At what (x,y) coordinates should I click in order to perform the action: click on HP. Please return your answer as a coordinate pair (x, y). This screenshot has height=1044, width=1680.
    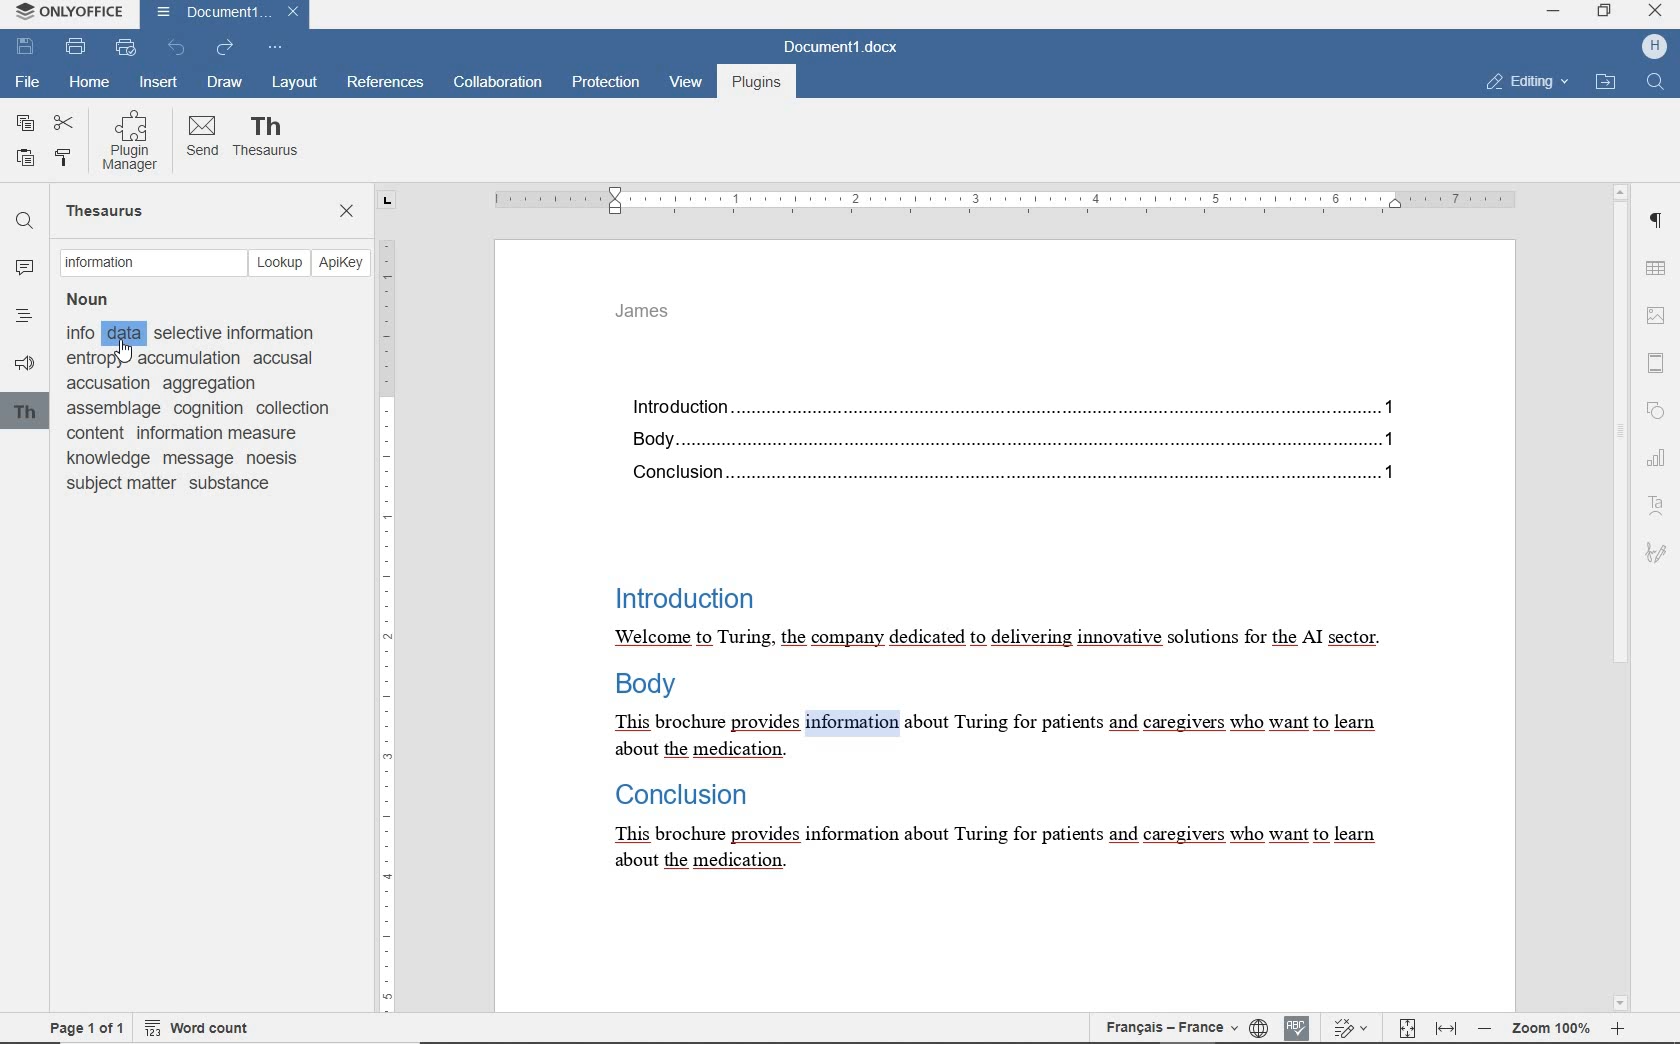
    Looking at the image, I should click on (1556, 12).